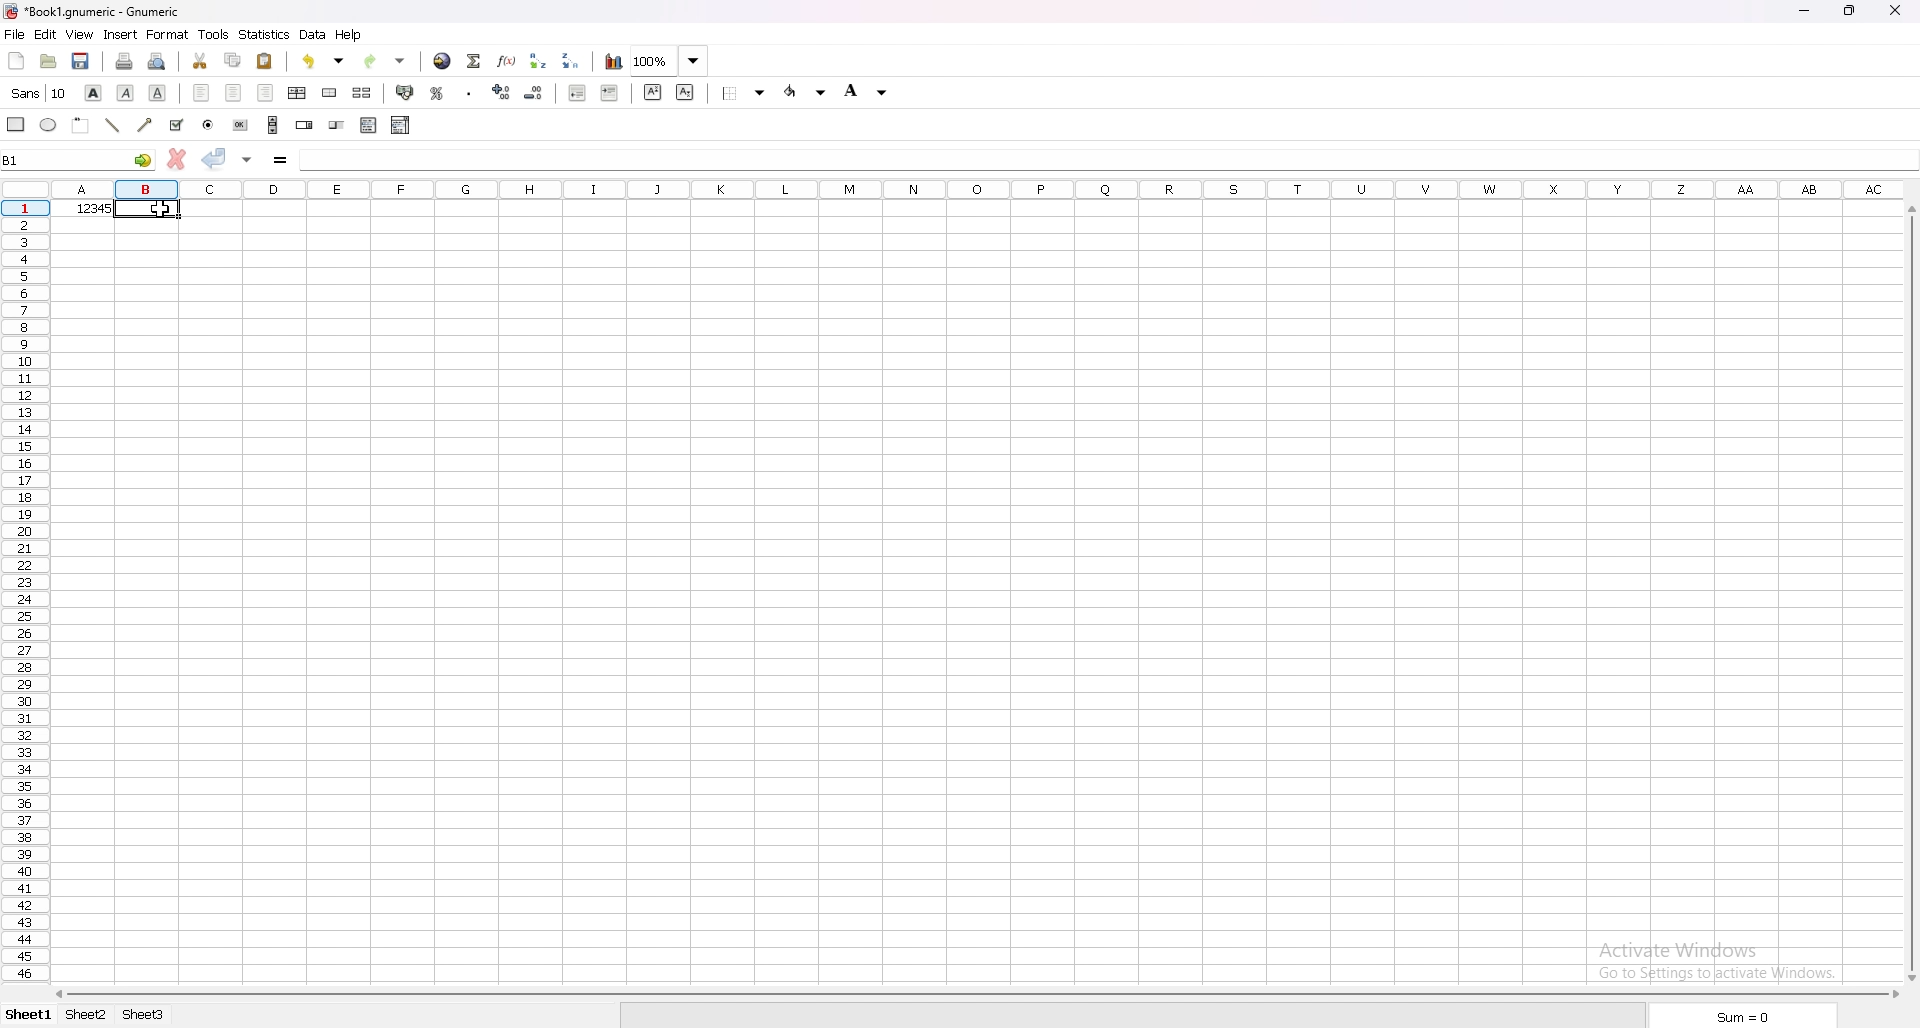 The height and width of the screenshot is (1028, 1920). I want to click on tickbox, so click(177, 126).